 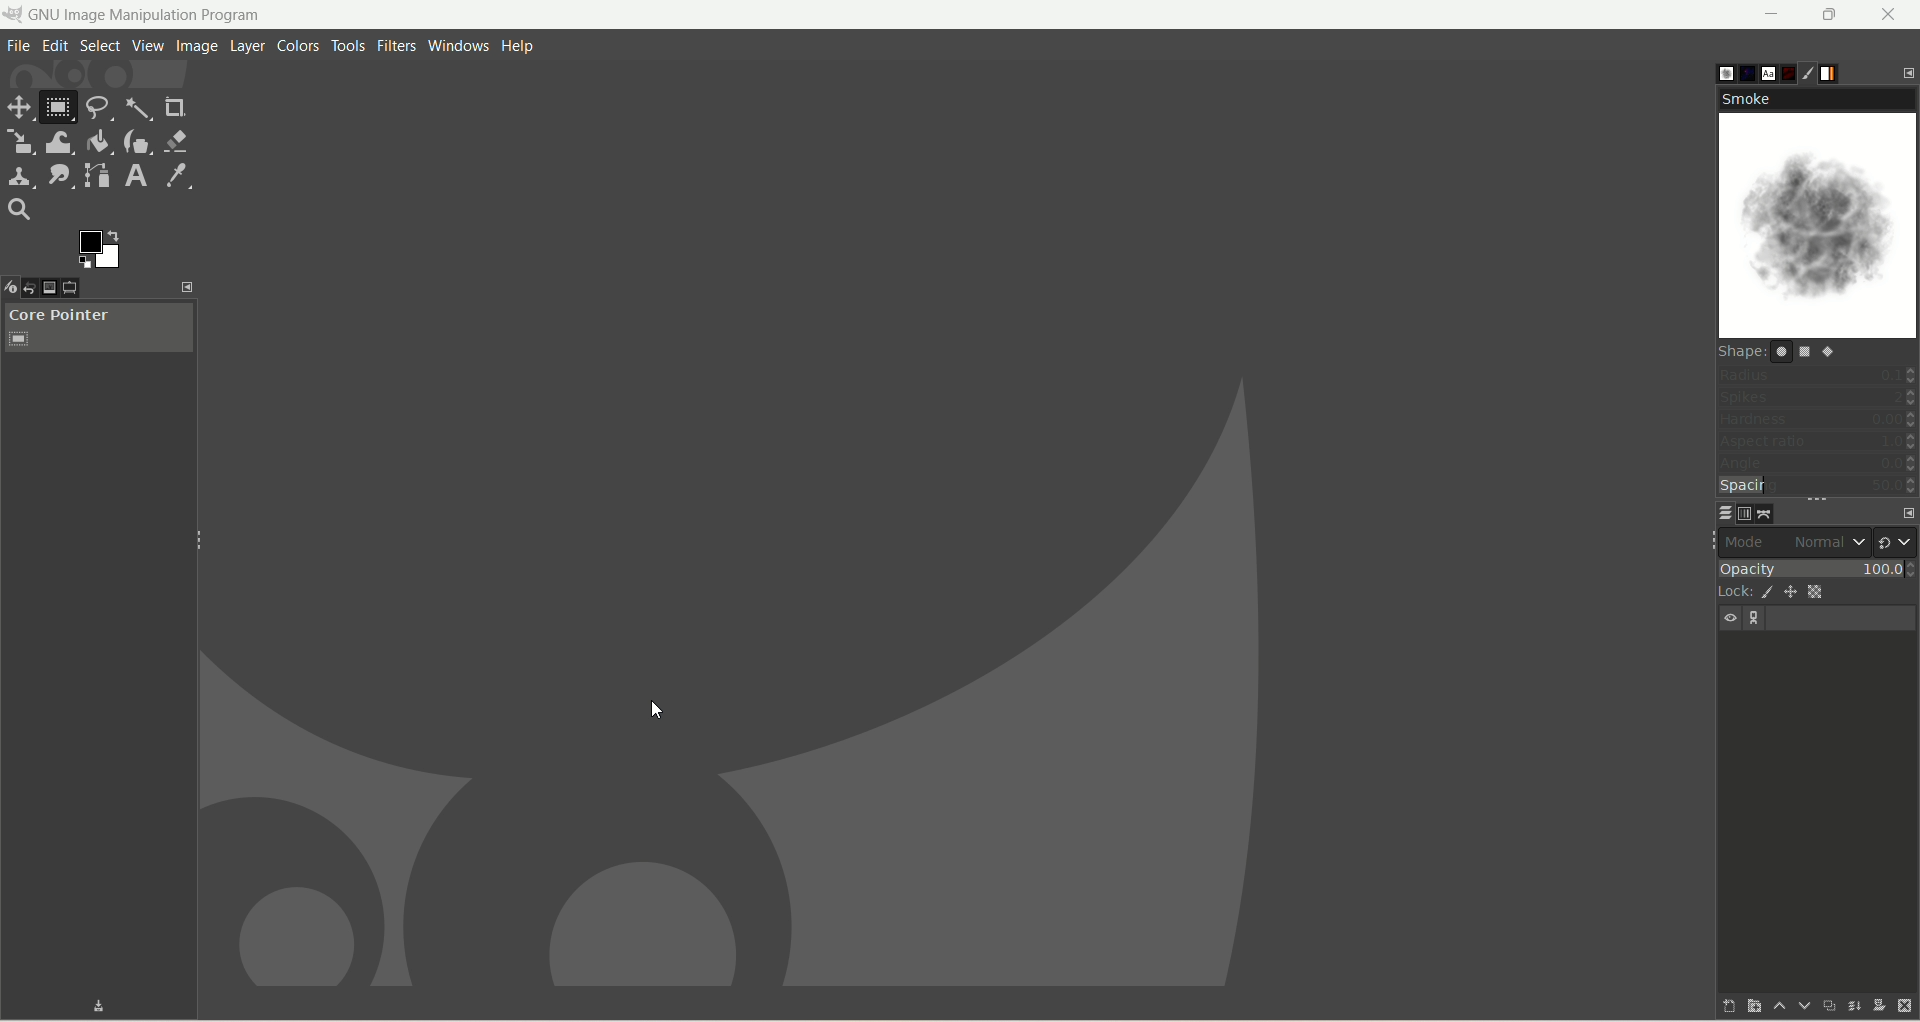 I want to click on create a new layer with last used values, so click(x=1713, y=1005).